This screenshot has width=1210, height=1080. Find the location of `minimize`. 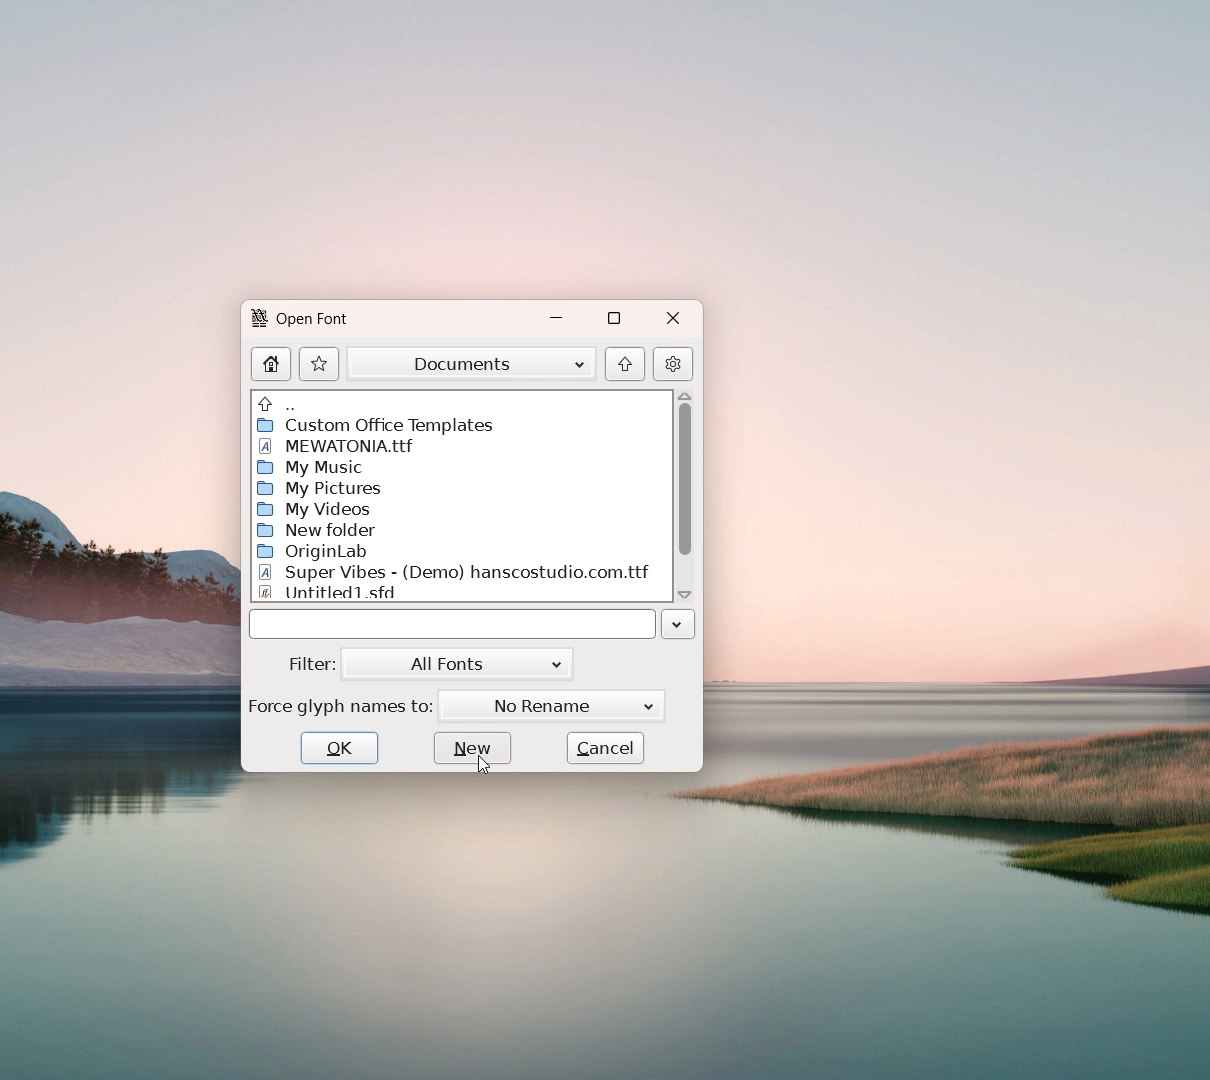

minimize is located at coordinates (554, 317).